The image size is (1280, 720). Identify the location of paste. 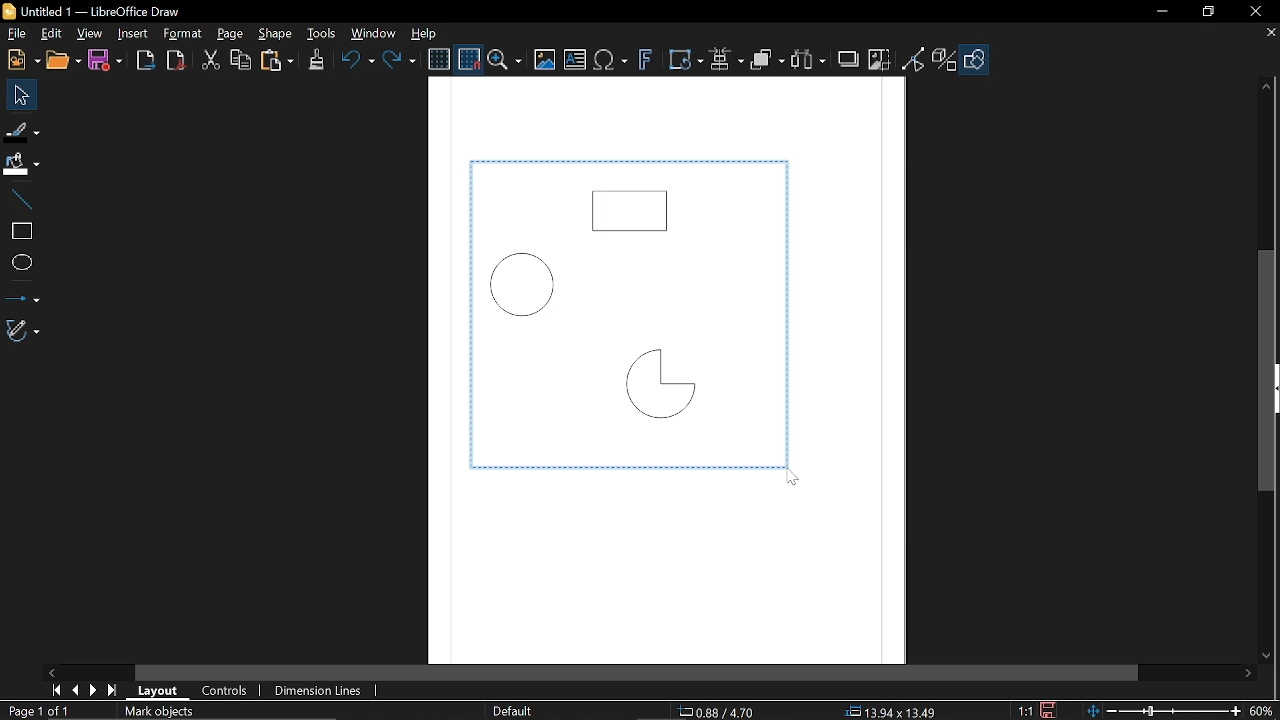
(278, 61).